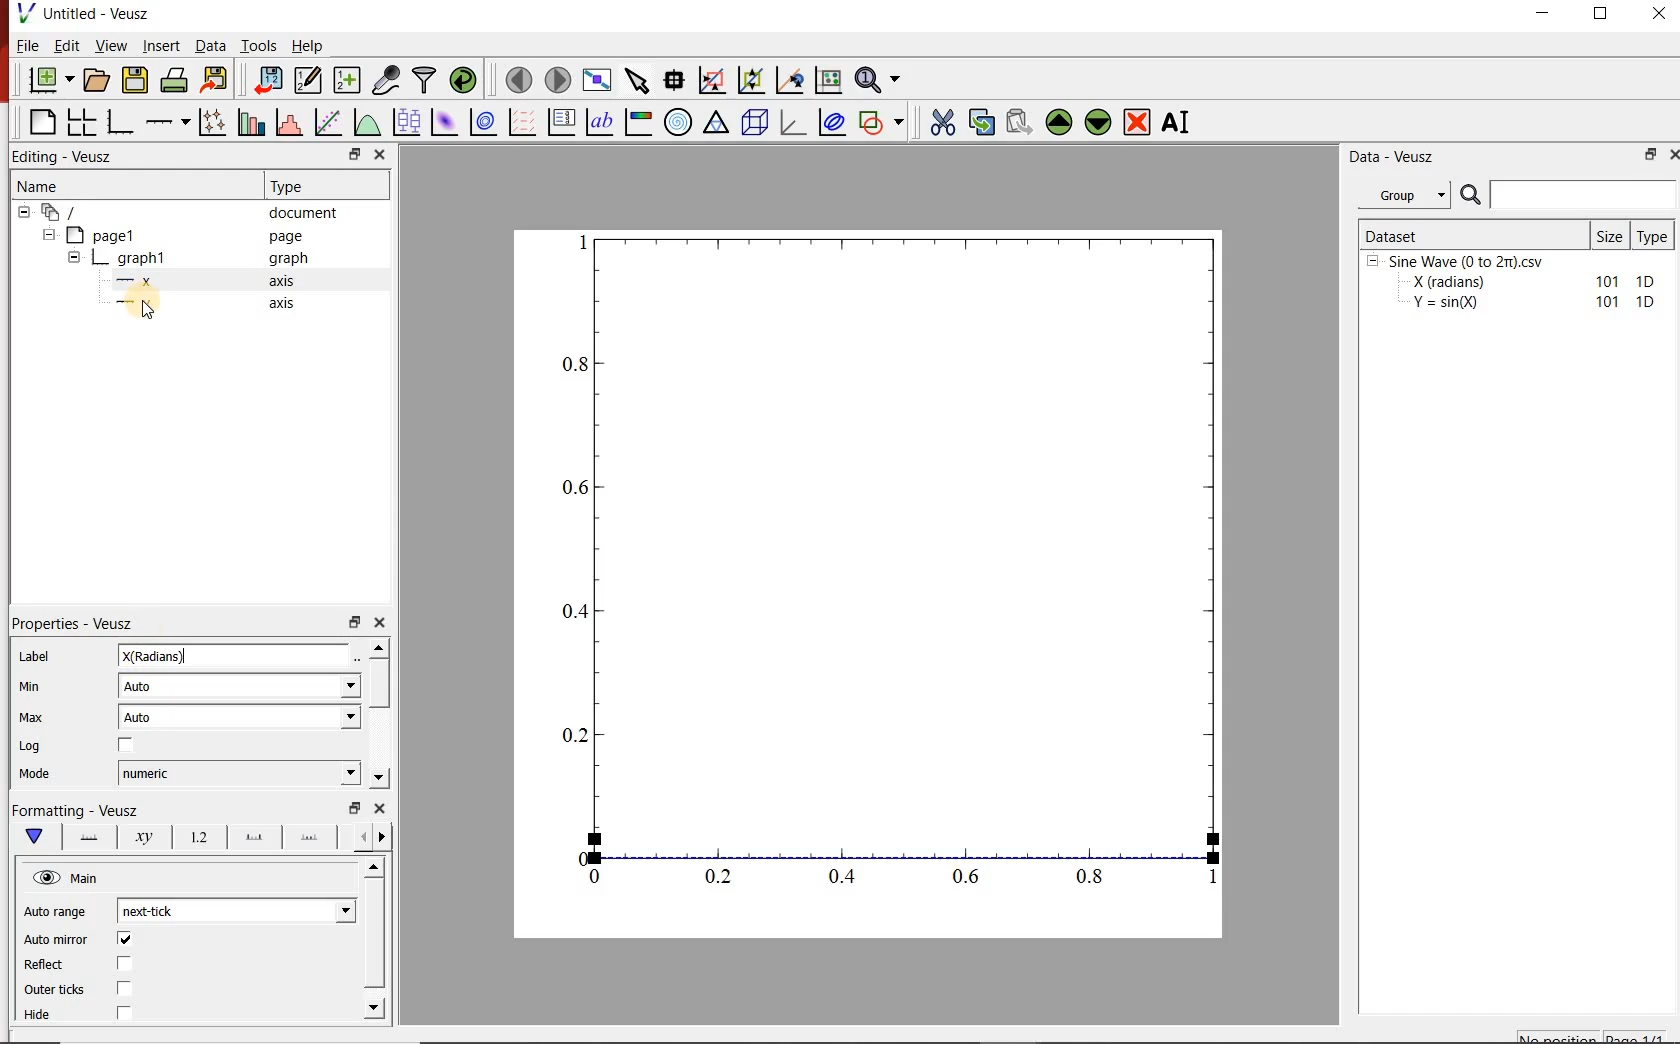 Image resolution: width=1680 pixels, height=1044 pixels. Describe the element at coordinates (254, 120) in the screenshot. I see `plot bar charts` at that location.